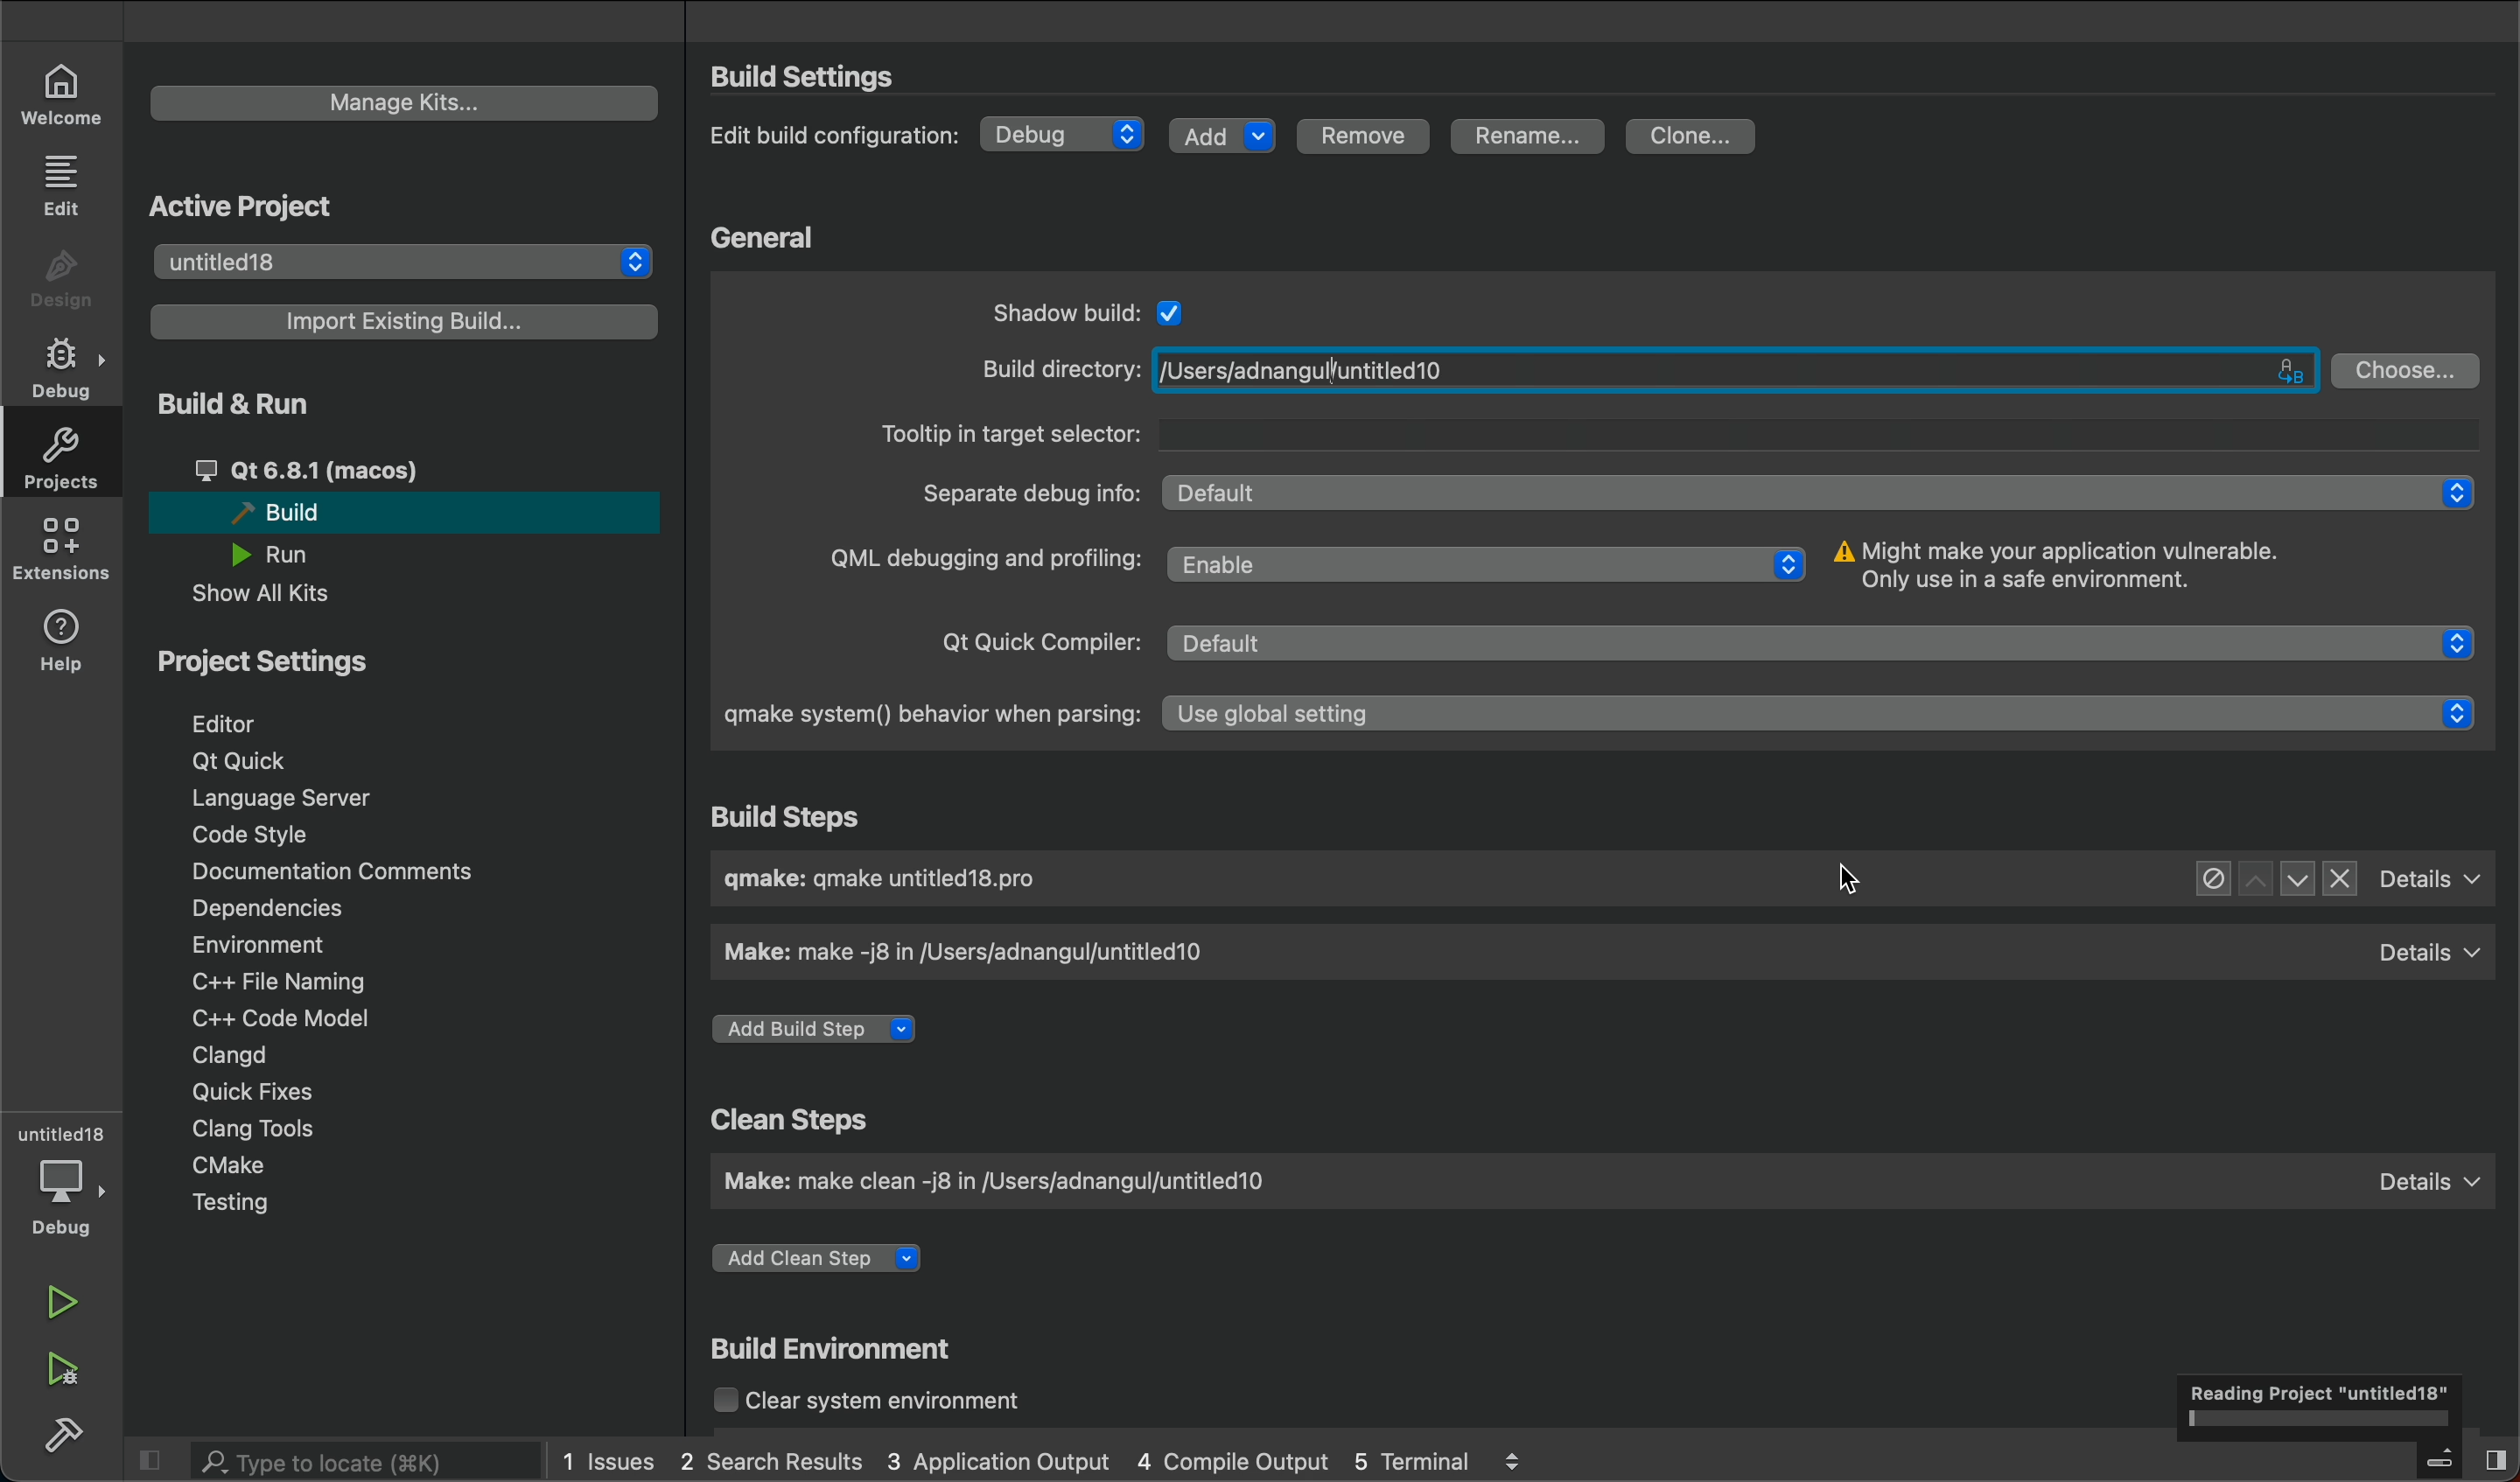  Describe the element at coordinates (785, 1116) in the screenshot. I see `clean steps` at that location.